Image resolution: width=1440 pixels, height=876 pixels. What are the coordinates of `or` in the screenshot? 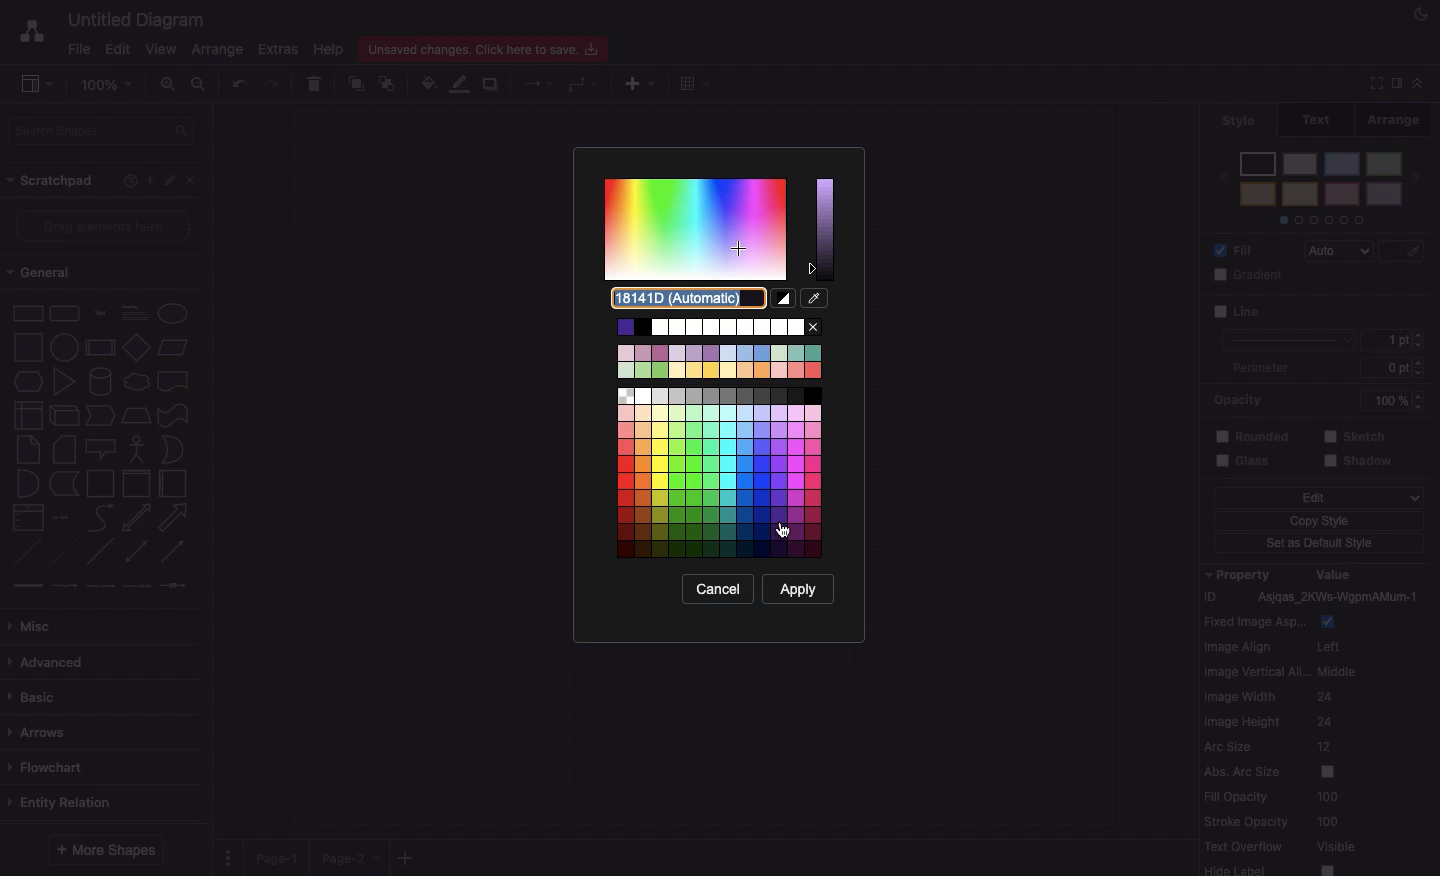 It's located at (172, 450).